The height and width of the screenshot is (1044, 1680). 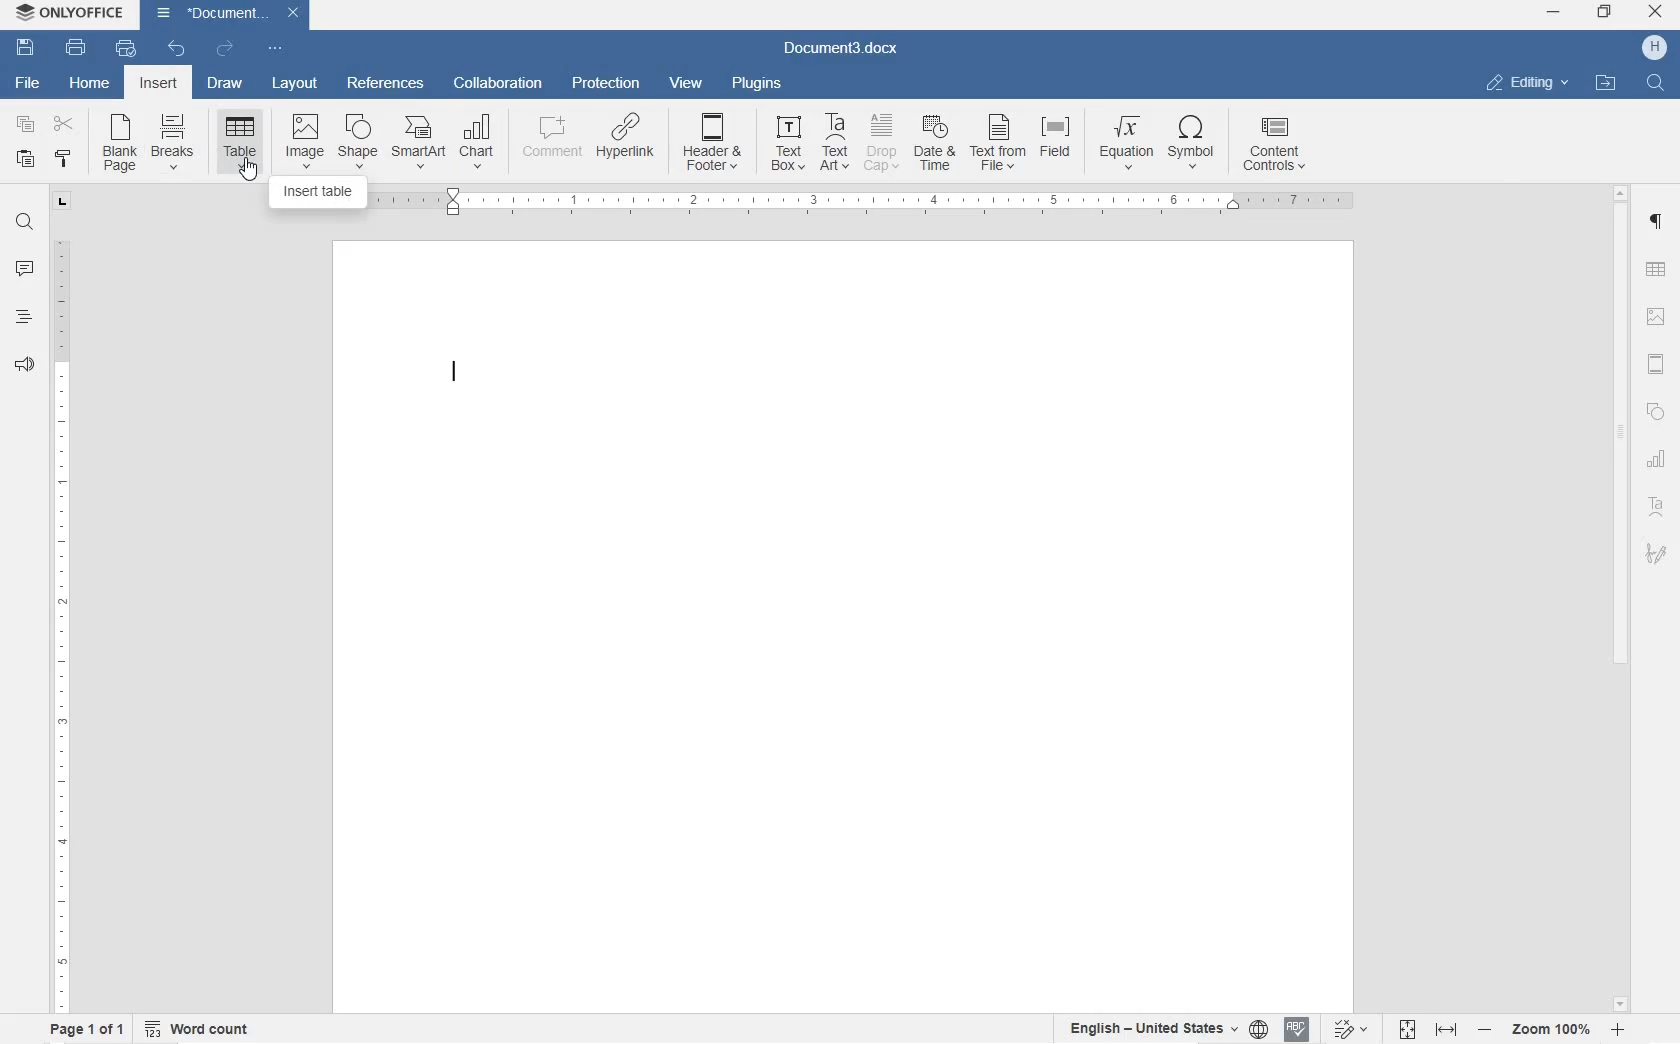 What do you see at coordinates (68, 127) in the screenshot?
I see `CUT` at bounding box center [68, 127].